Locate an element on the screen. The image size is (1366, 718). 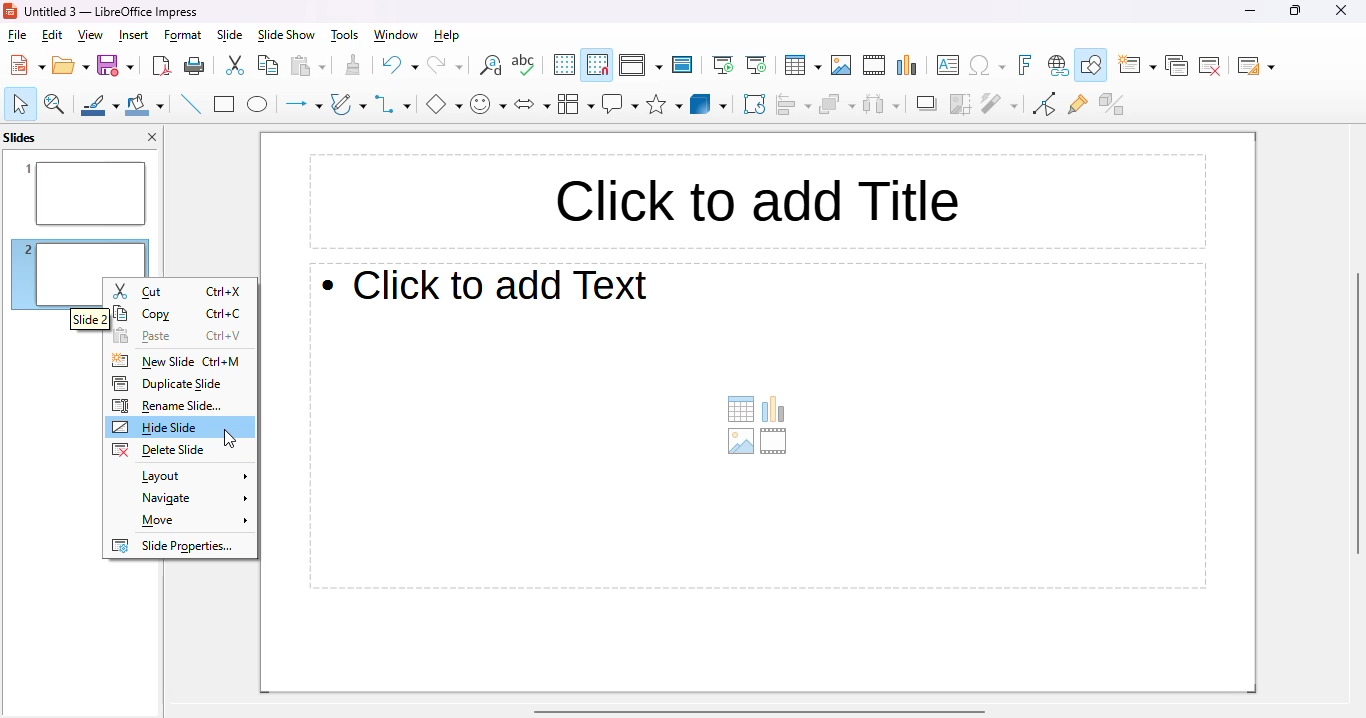
file is located at coordinates (17, 35).